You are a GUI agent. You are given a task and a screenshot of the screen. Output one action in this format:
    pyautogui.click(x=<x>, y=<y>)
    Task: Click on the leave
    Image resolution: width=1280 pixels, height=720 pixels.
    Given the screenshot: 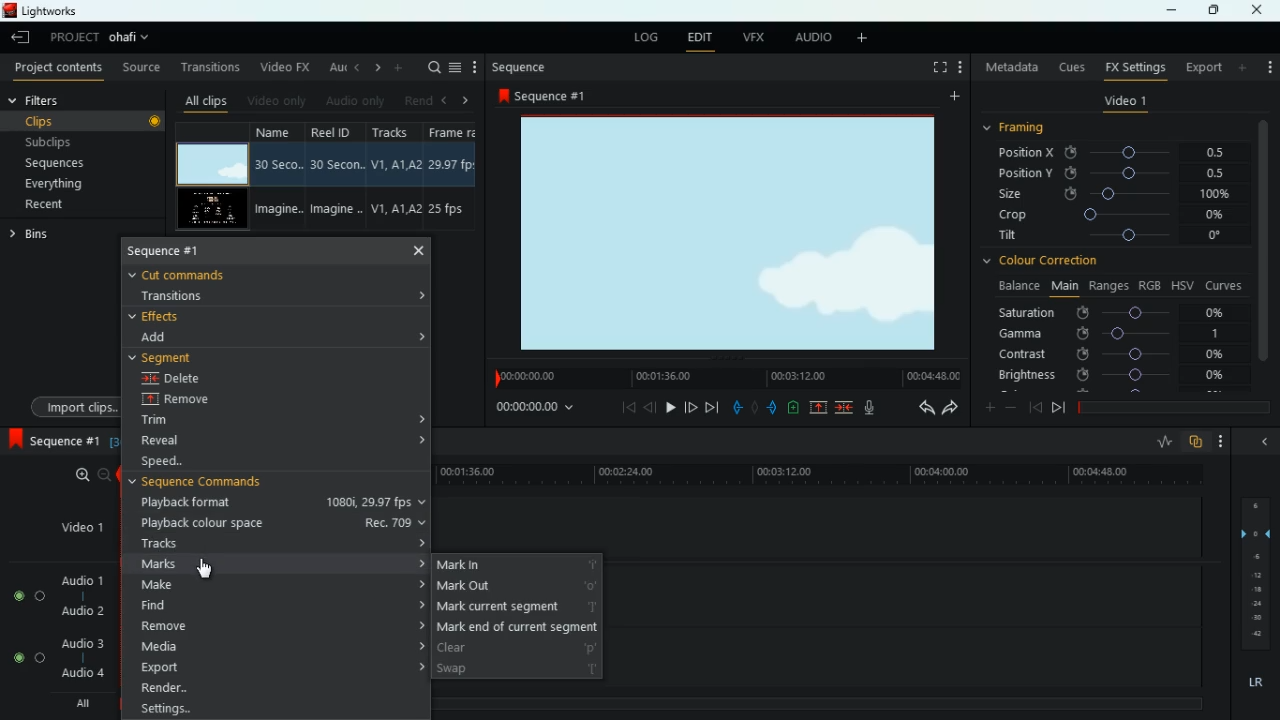 What is the action you would take?
    pyautogui.click(x=22, y=36)
    